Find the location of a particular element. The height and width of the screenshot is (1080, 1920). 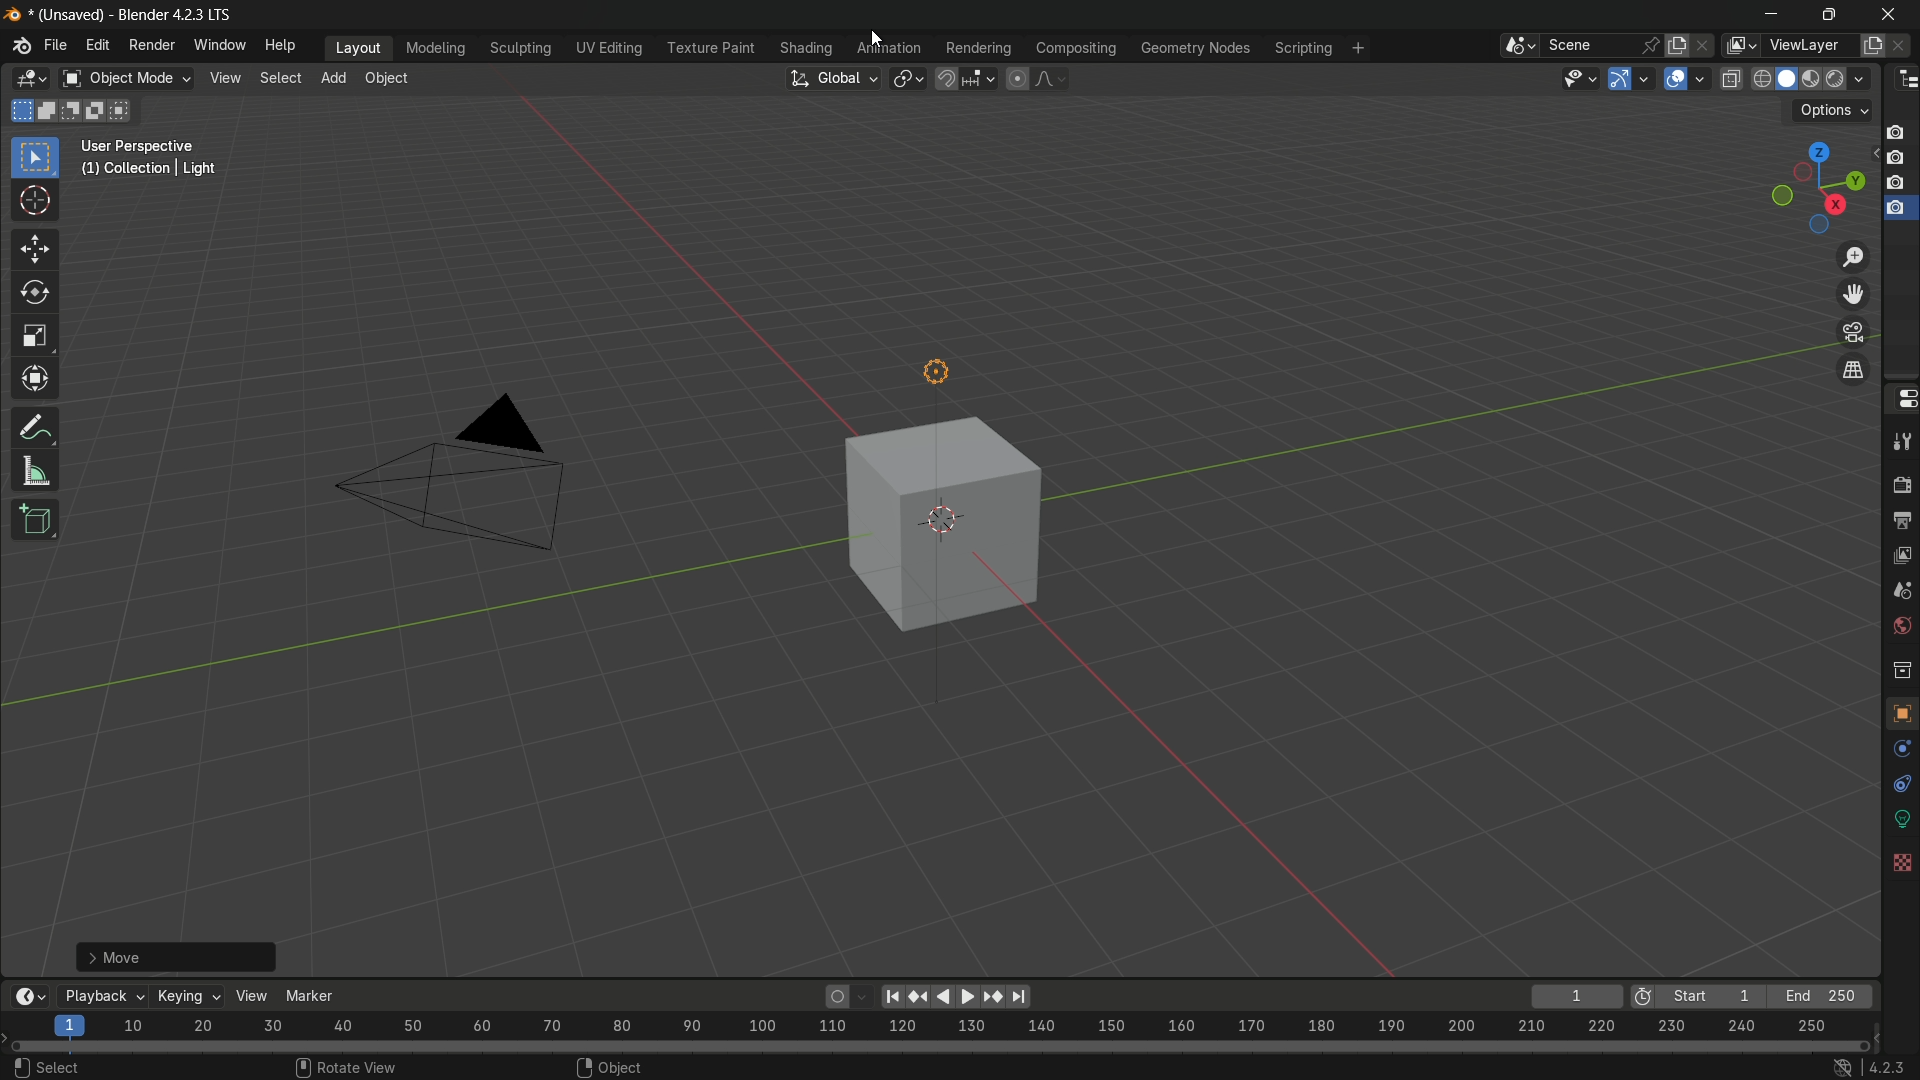

invert selection is located at coordinates (103, 109).